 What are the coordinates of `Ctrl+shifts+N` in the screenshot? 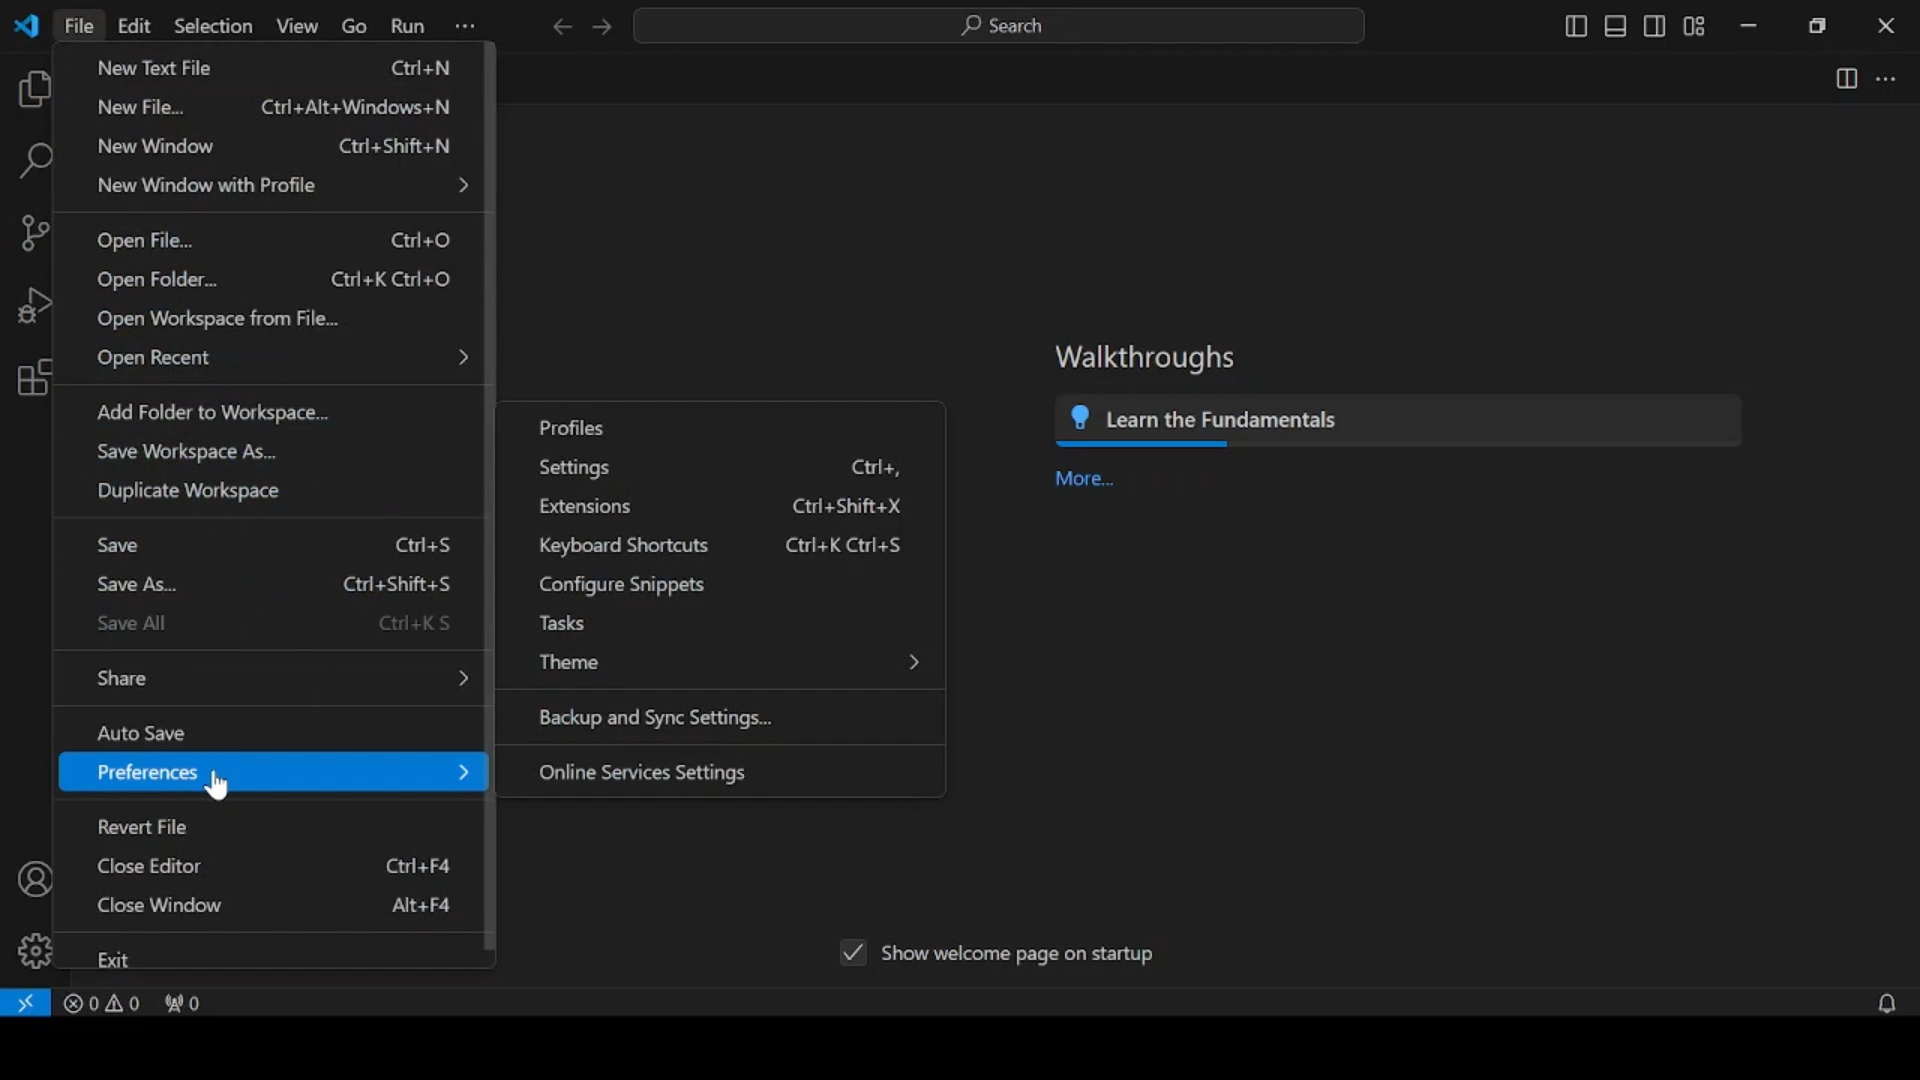 It's located at (399, 147).